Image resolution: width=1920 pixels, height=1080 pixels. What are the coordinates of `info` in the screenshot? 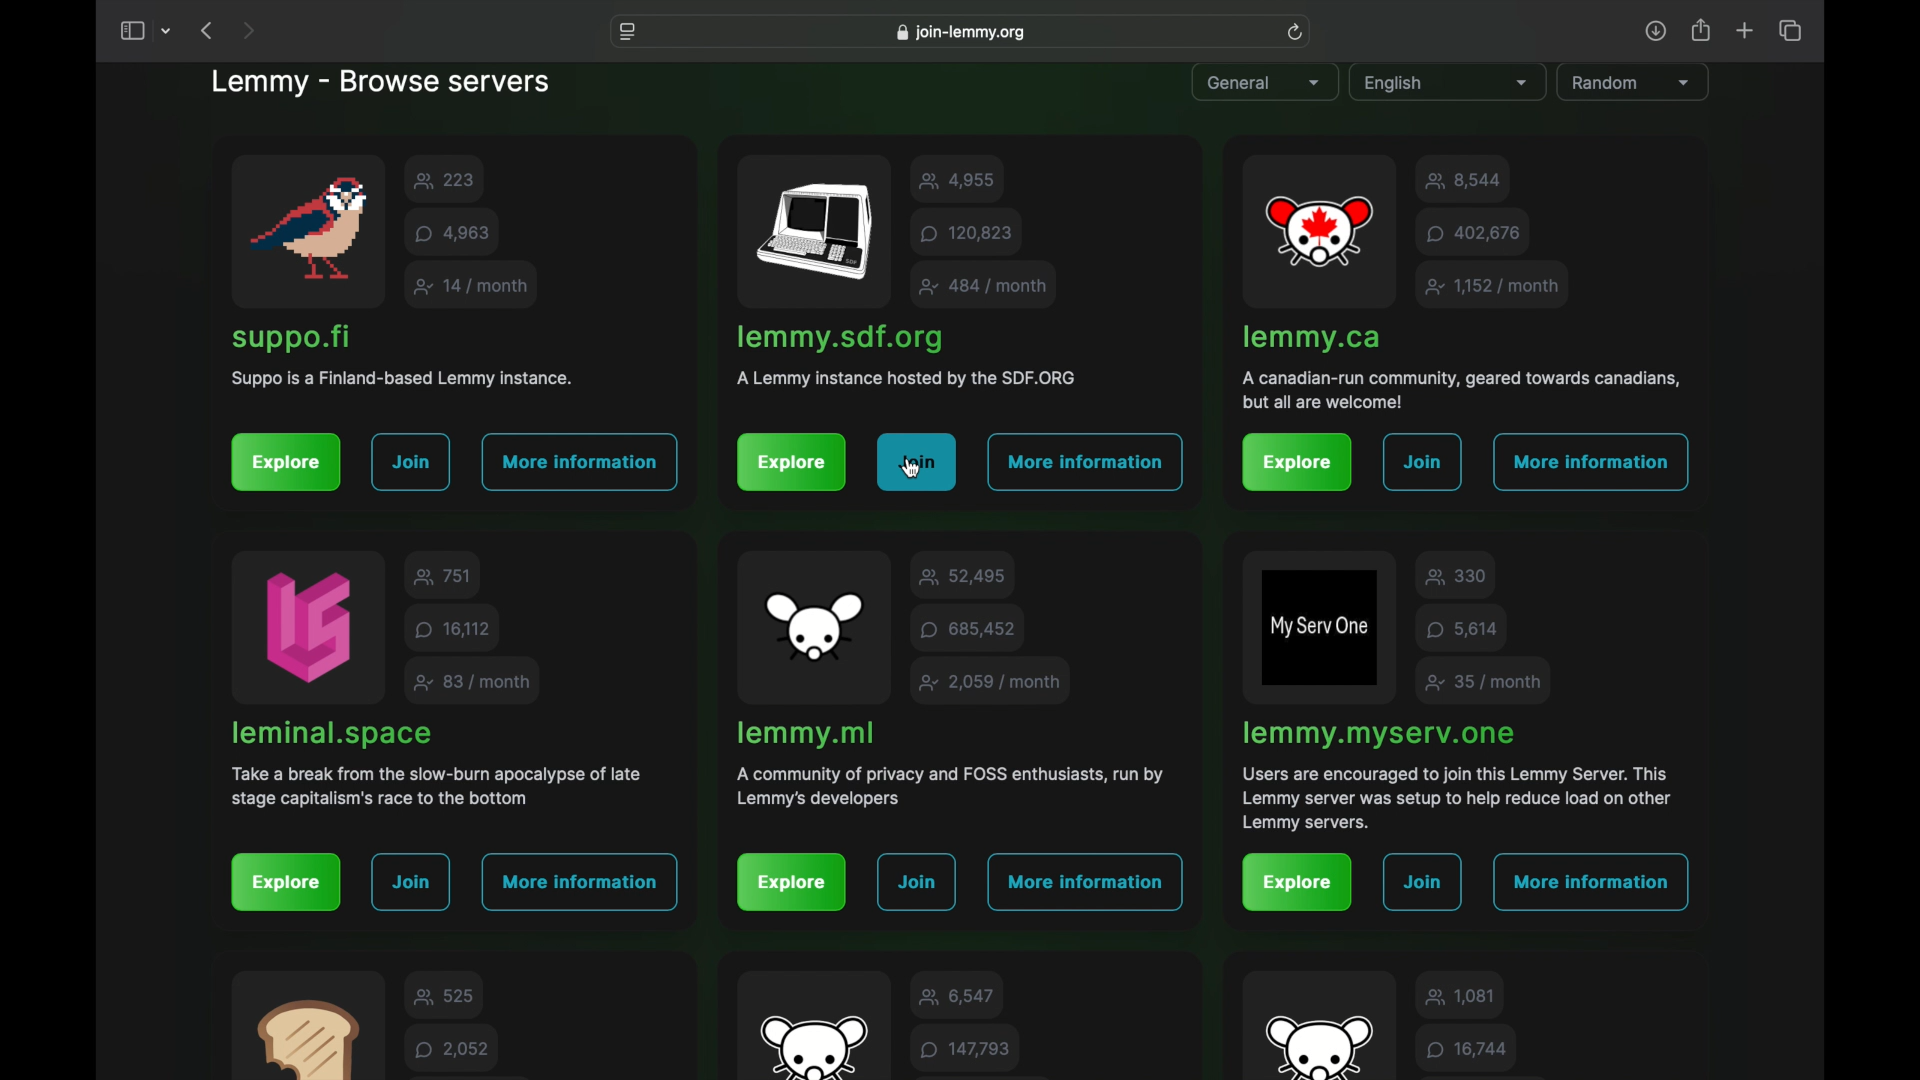 It's located at (437, 786).